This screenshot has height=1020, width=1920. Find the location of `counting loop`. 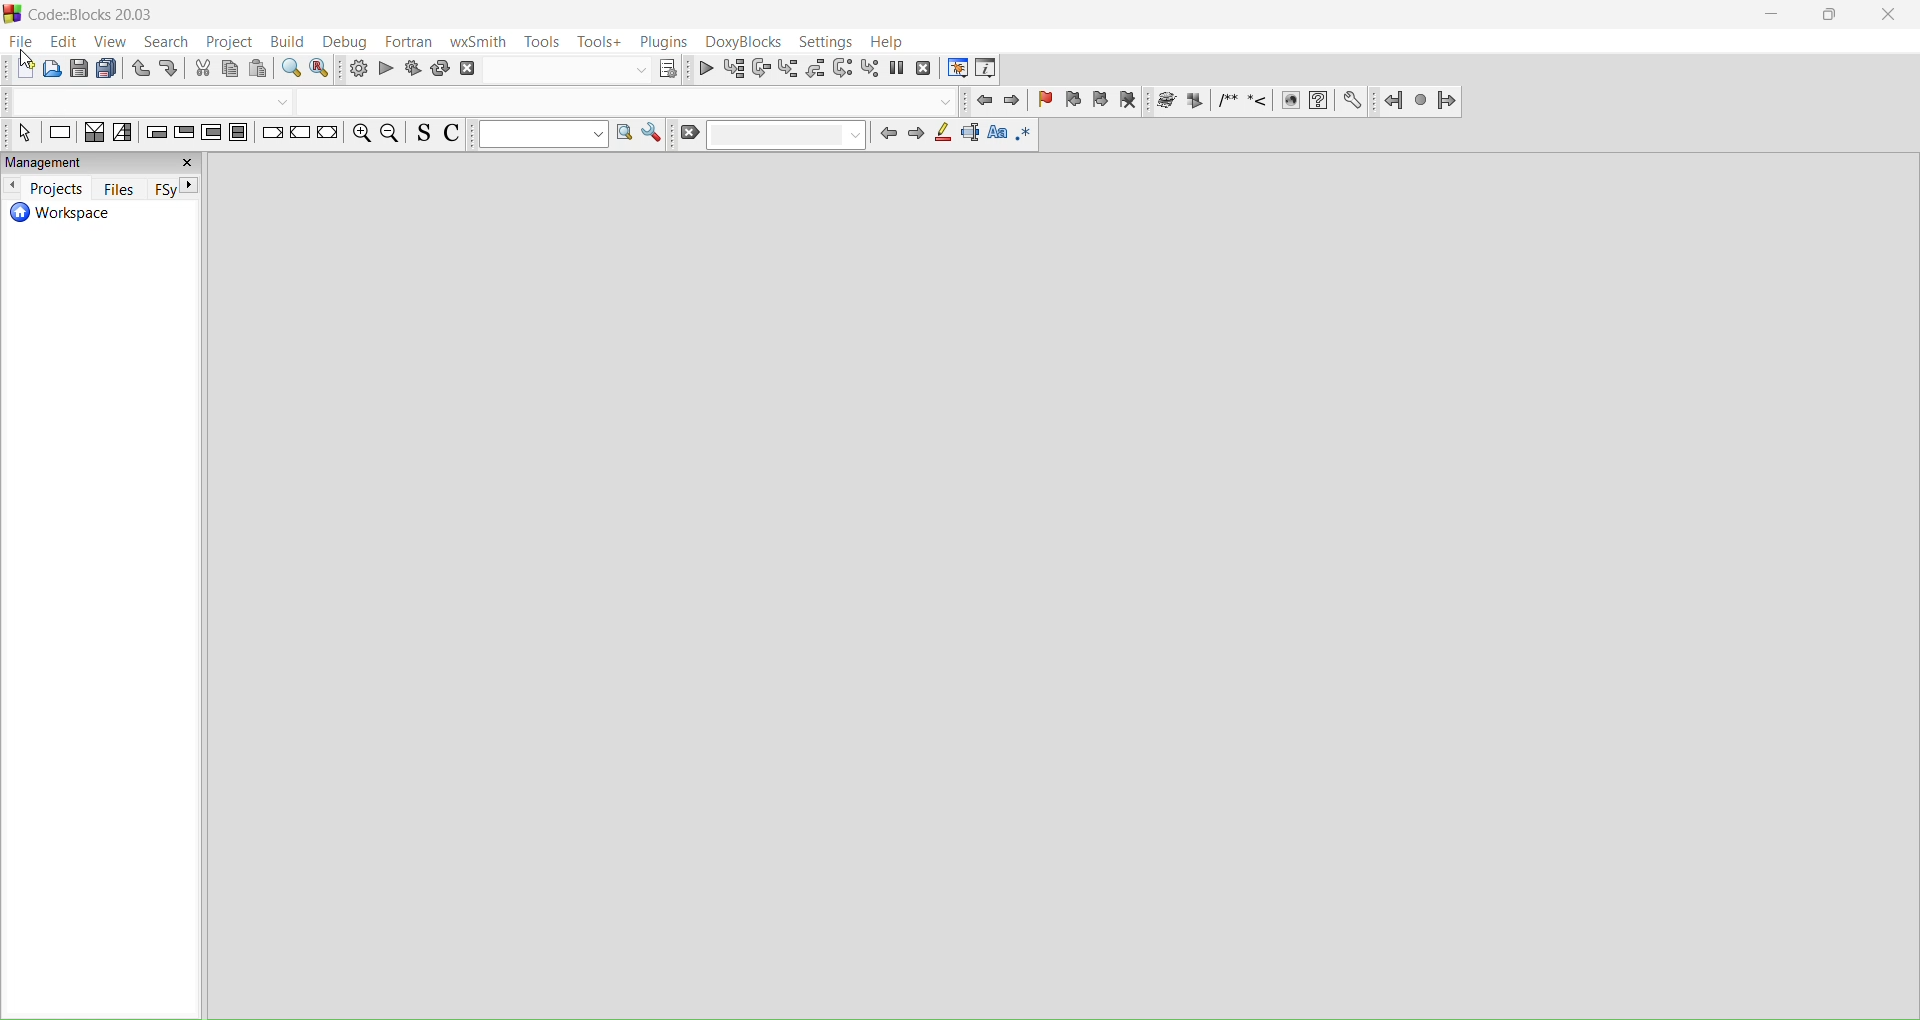

counting loop is located at coordinates (210, 134).